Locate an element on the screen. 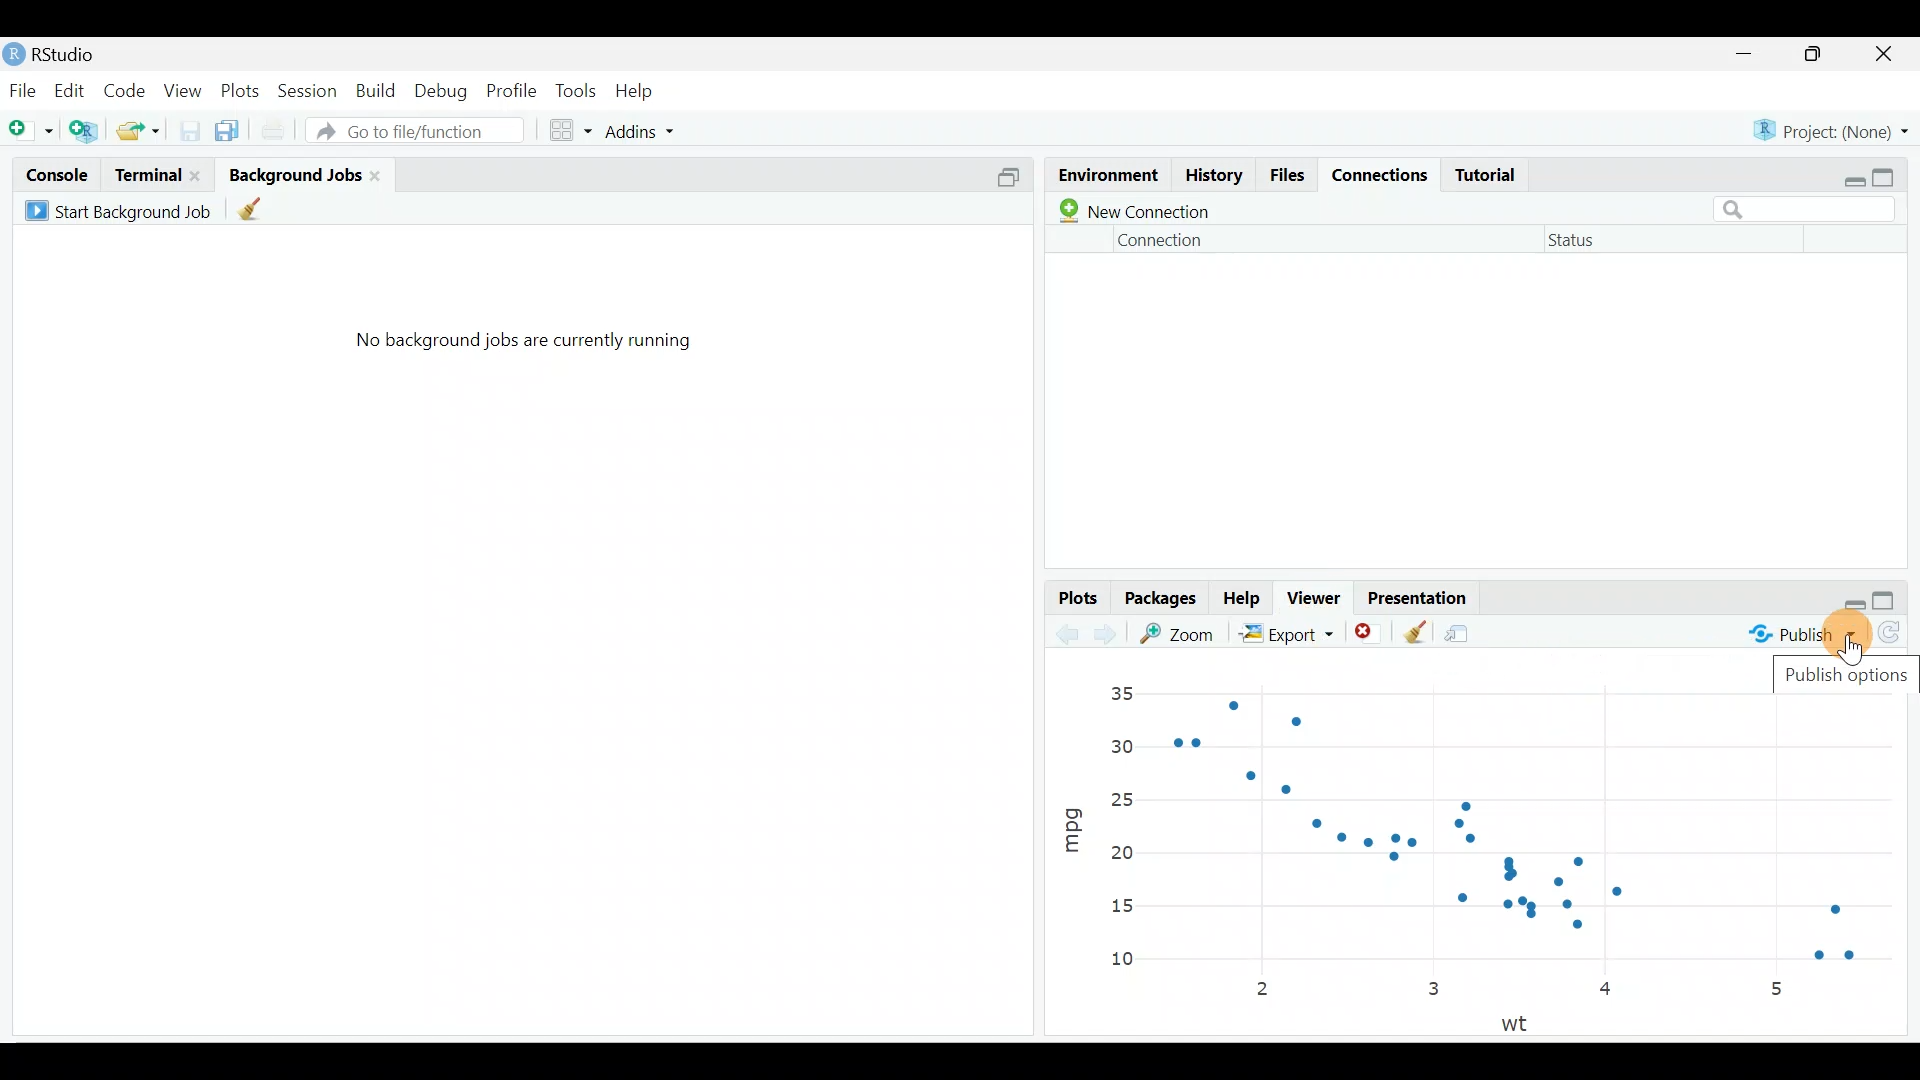 This screenshot has width=1920, height=1080. Session is located at coordinates (310, 89).